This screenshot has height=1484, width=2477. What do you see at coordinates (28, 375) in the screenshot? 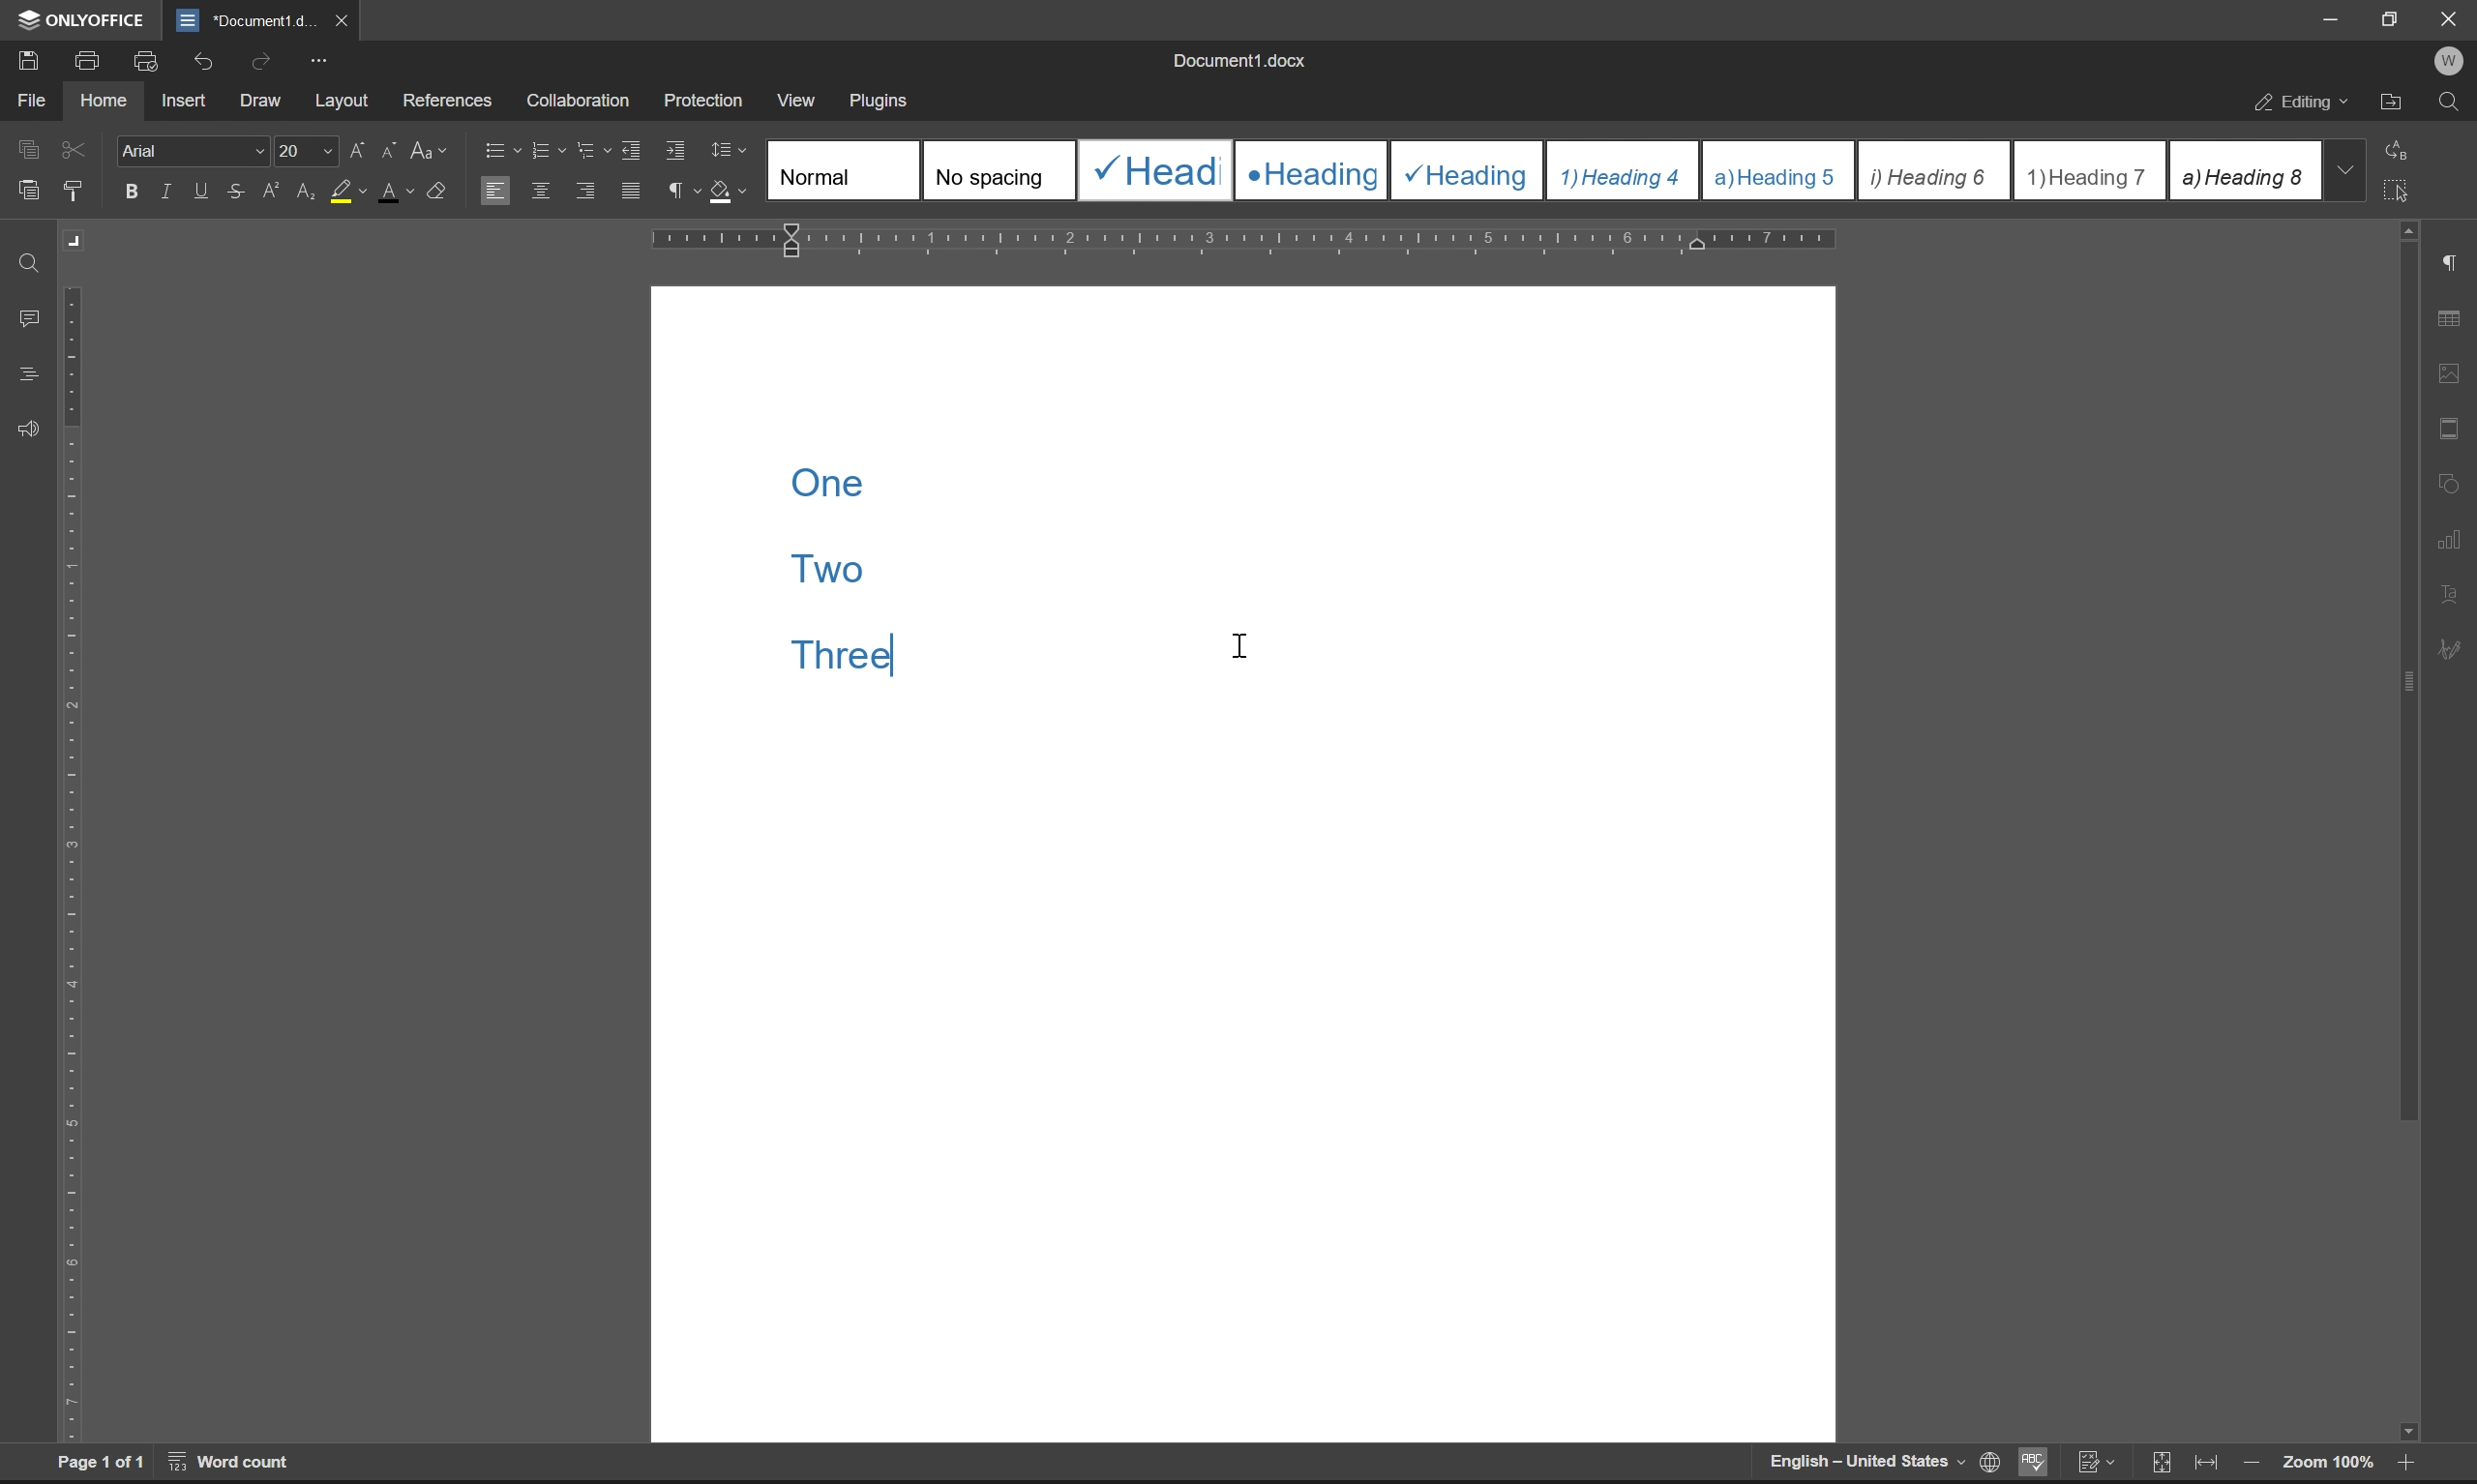
I see `headings` at bounding box center [28, 375].